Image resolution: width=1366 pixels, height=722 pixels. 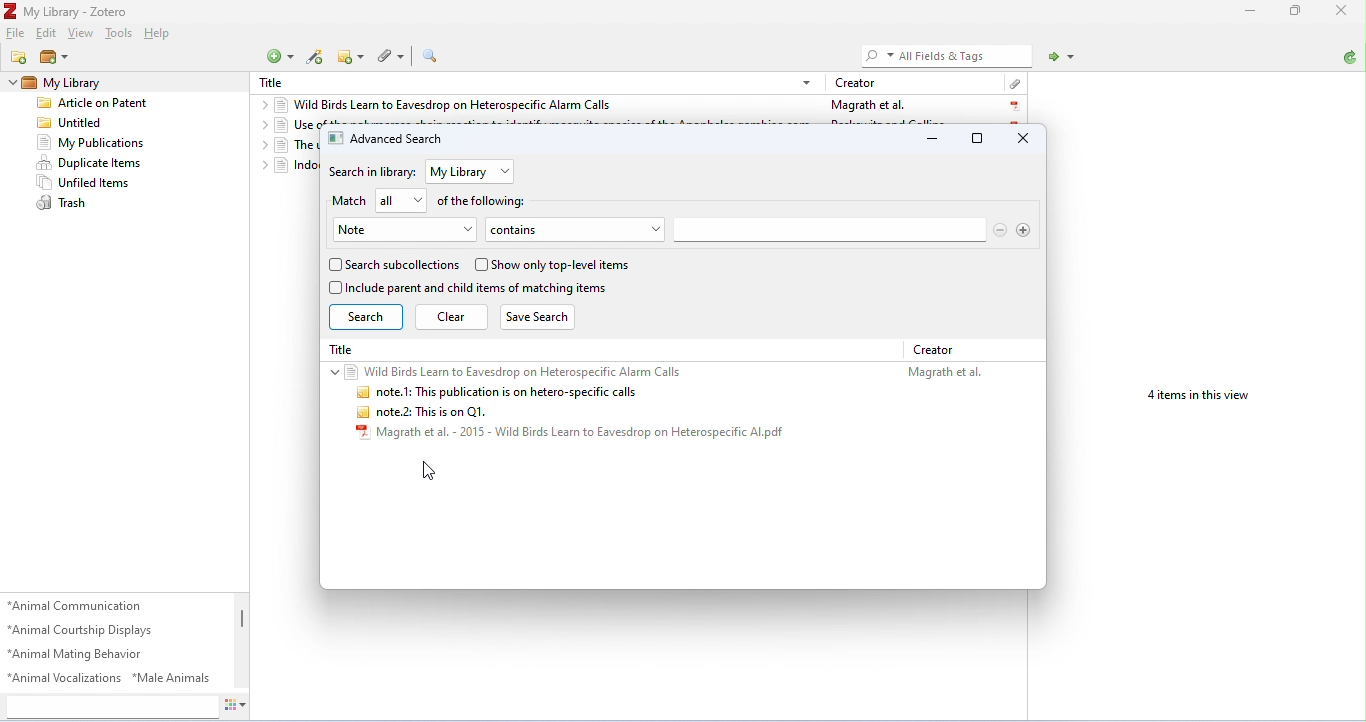 I want to click on my library, so click(x=68, y=84).